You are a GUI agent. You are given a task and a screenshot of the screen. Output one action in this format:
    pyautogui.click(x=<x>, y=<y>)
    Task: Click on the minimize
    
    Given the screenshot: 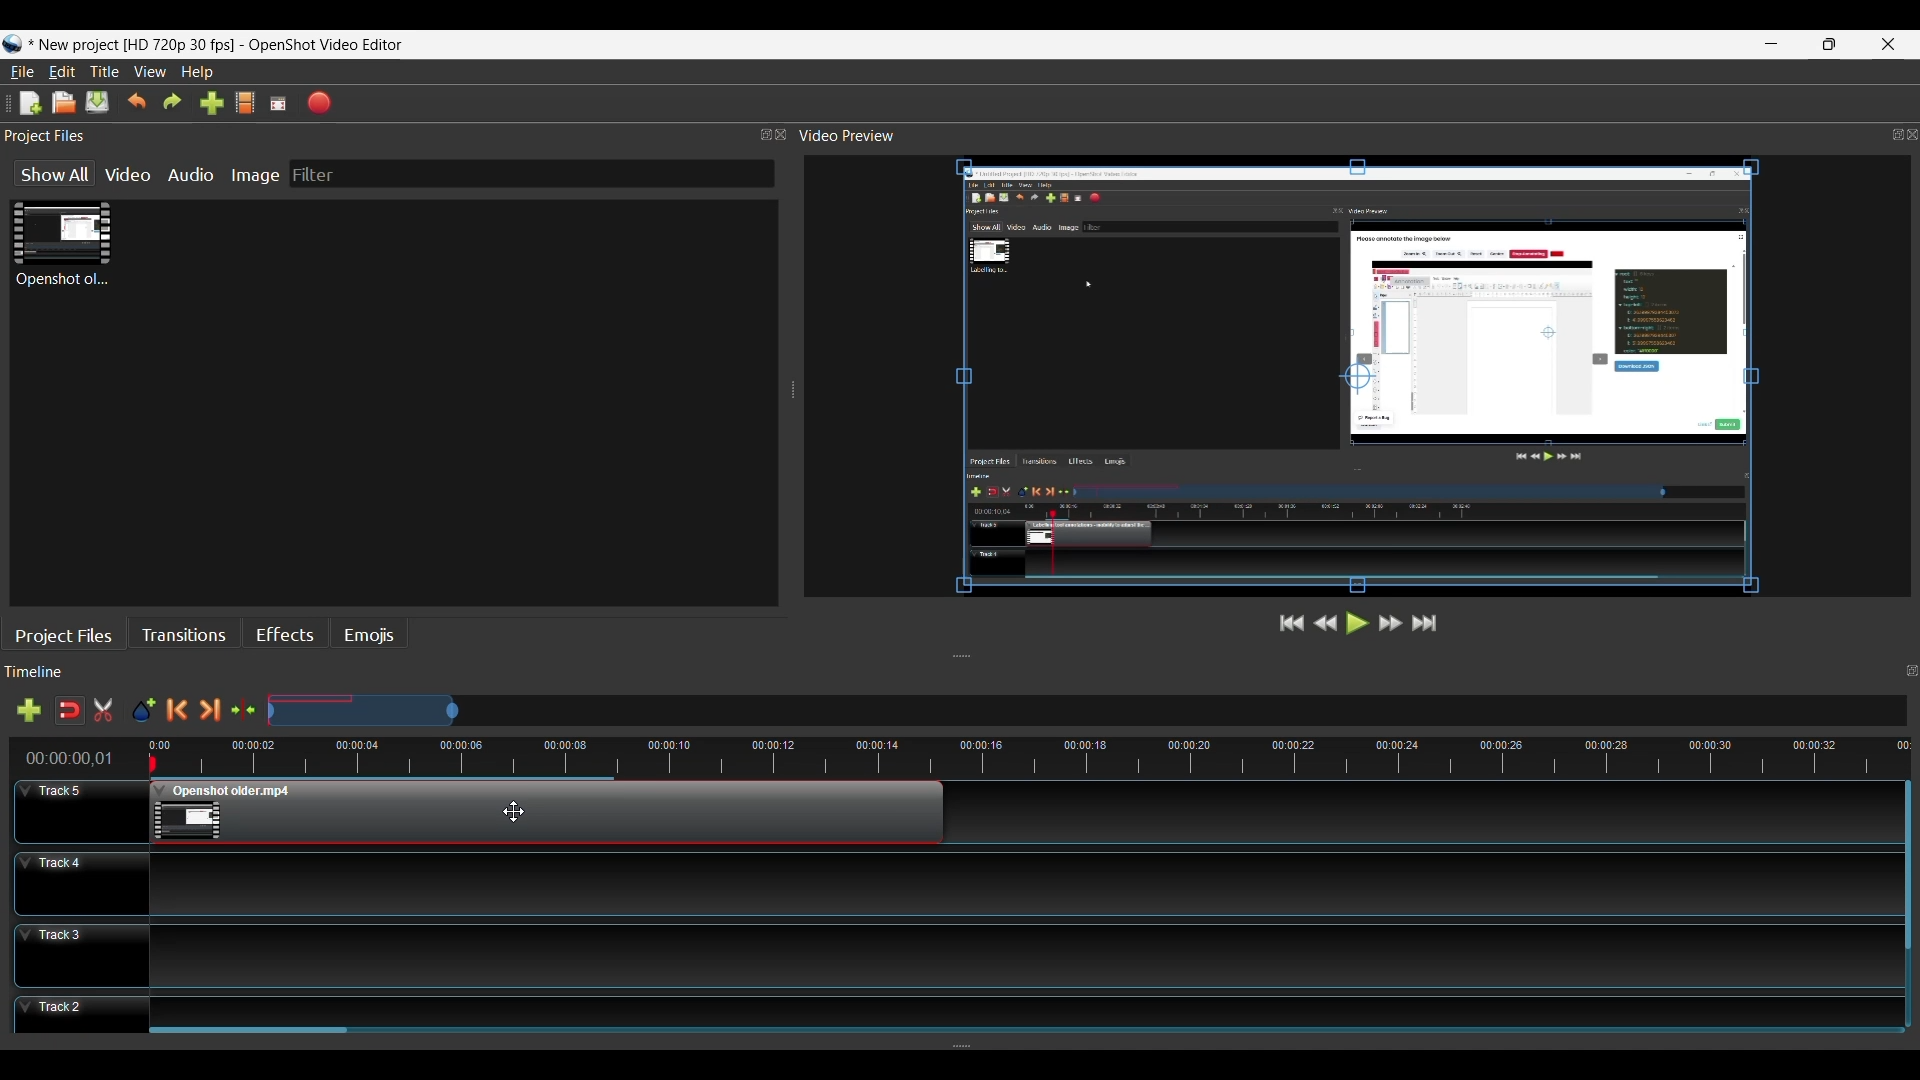 What is the action you would take?
    pyautogui.click(x=1774, y=44)
    